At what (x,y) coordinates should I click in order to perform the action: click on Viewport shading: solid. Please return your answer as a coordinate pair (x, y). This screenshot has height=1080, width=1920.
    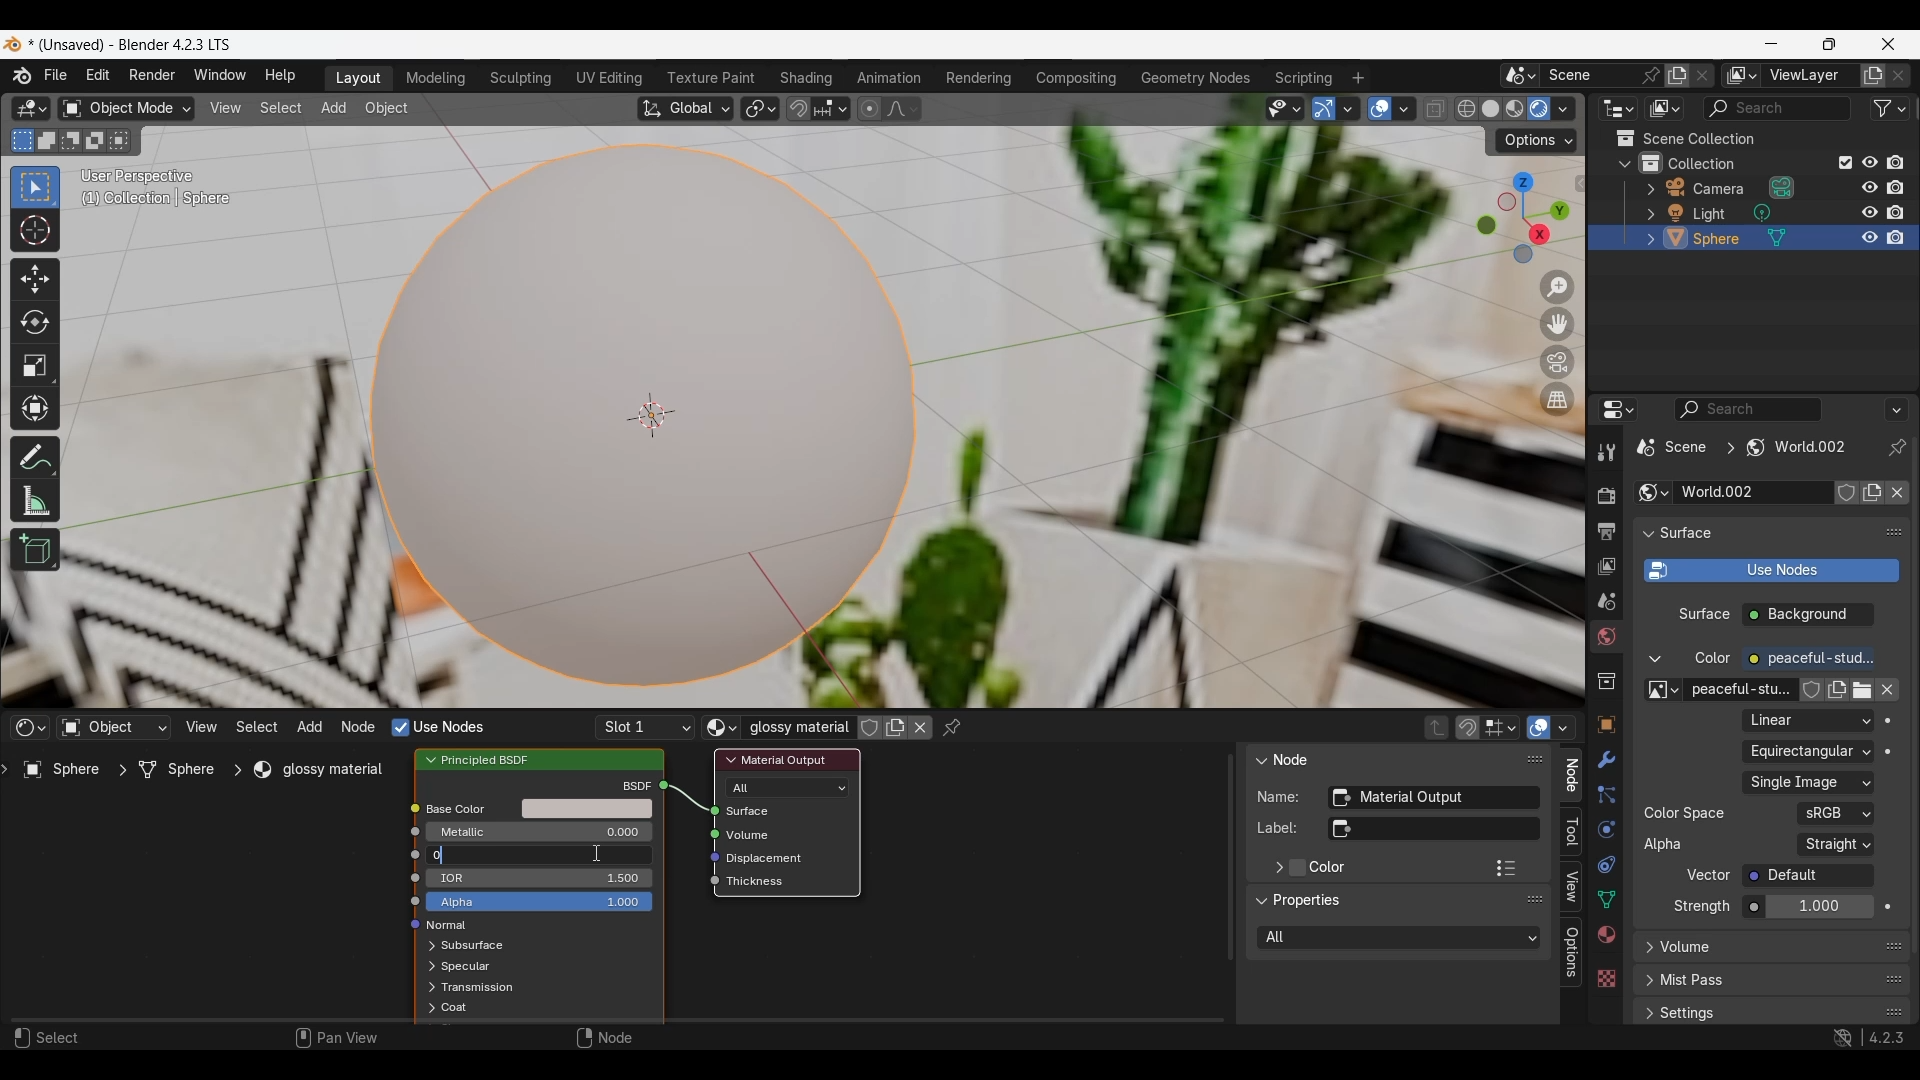
    Looking at the image, I should click on (1490, 108).